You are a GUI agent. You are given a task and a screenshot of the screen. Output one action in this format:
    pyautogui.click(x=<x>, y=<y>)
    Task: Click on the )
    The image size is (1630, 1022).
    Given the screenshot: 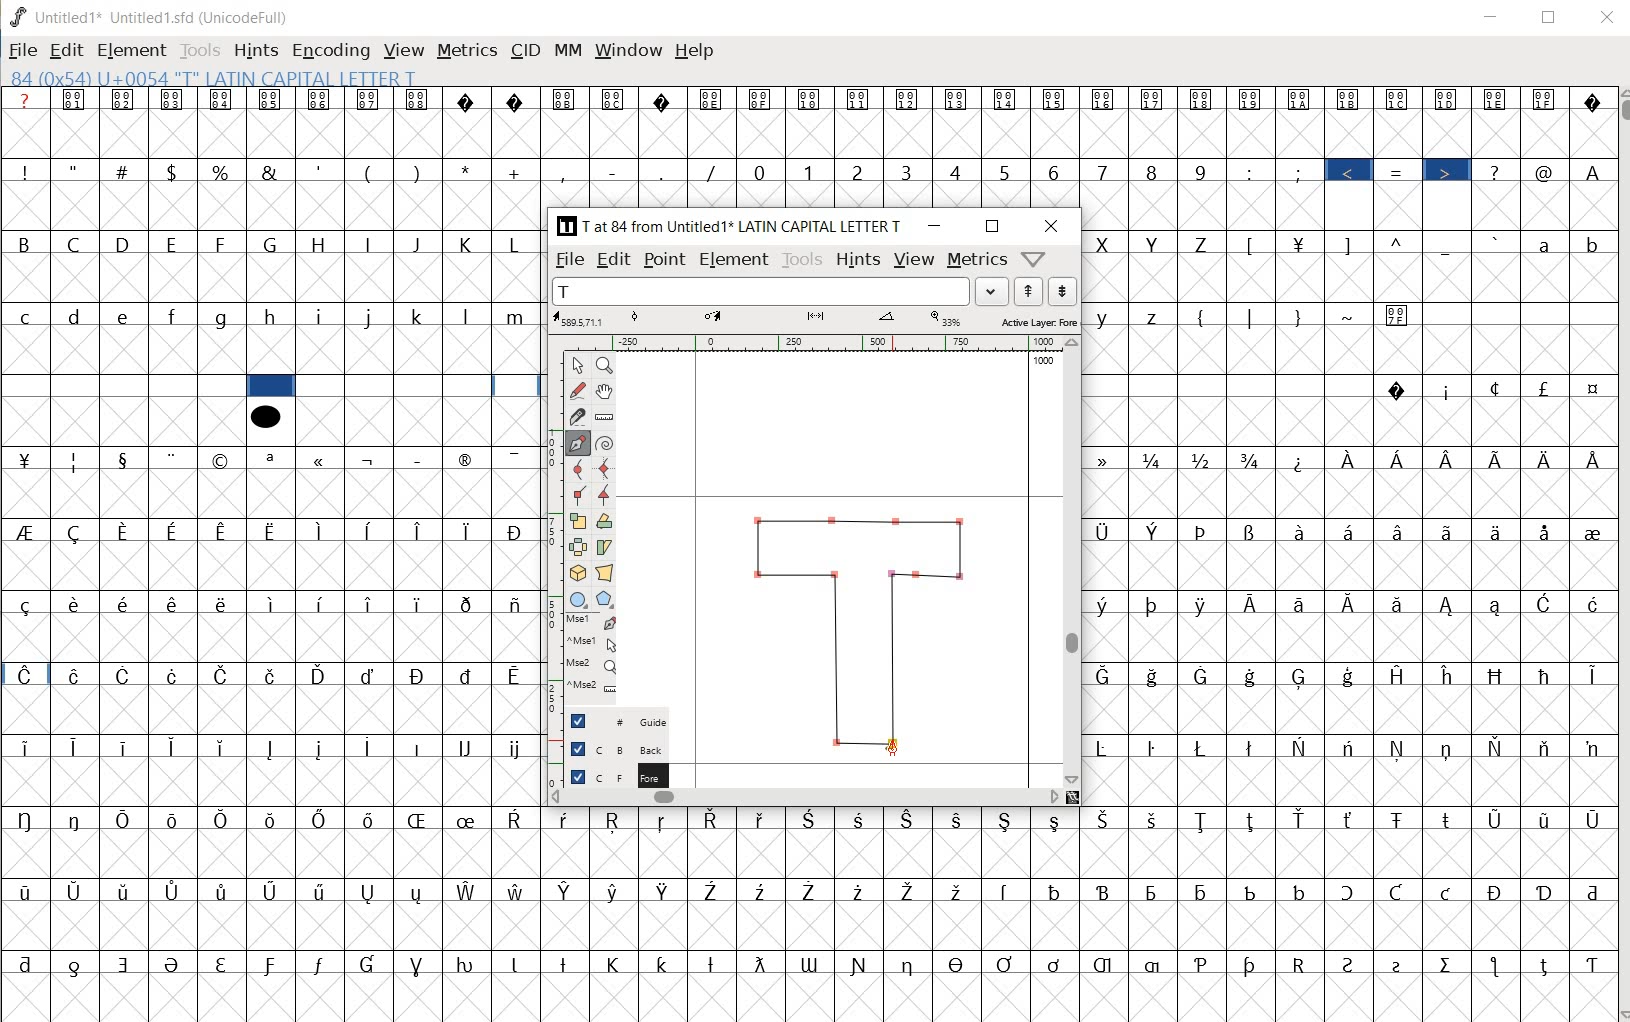 What is the action you would take?
    pyautogui.click(x=1298, y=317)
    